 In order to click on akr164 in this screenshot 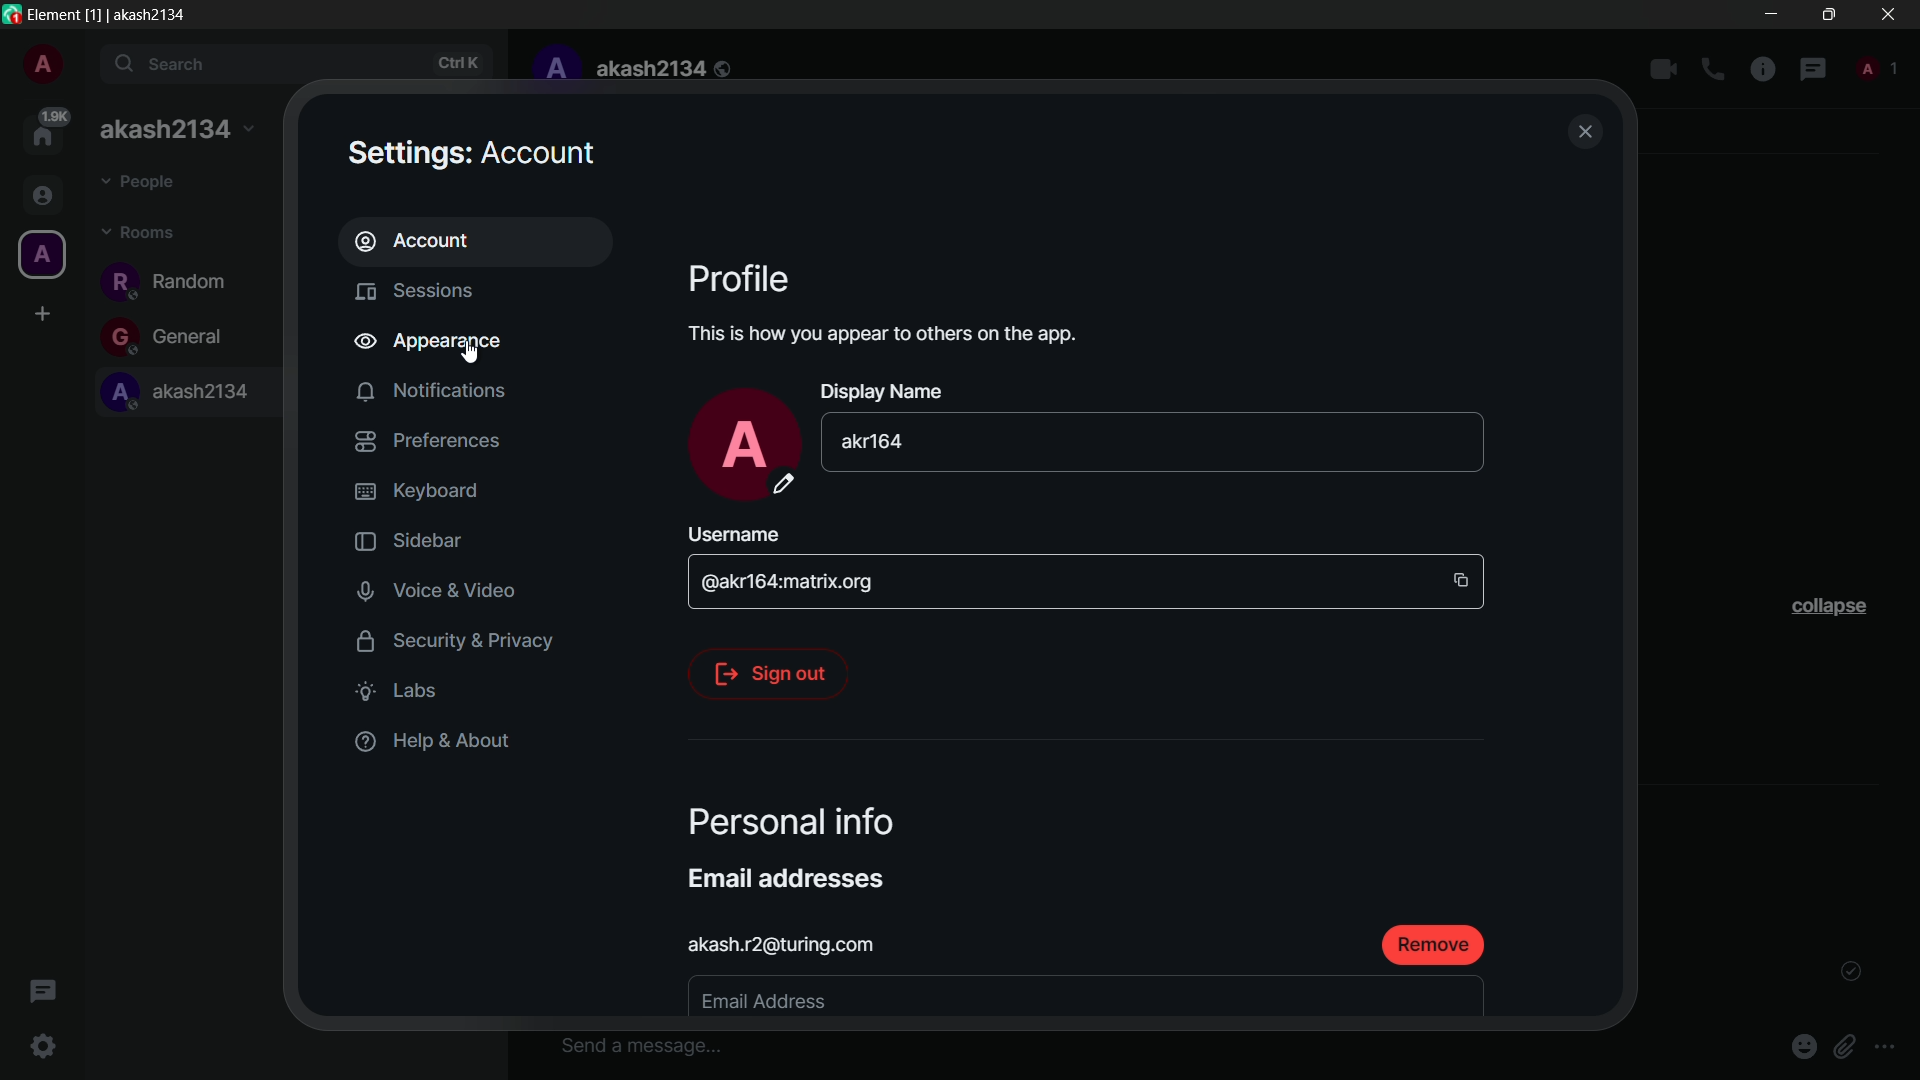, I will do `click(896, 441)`.